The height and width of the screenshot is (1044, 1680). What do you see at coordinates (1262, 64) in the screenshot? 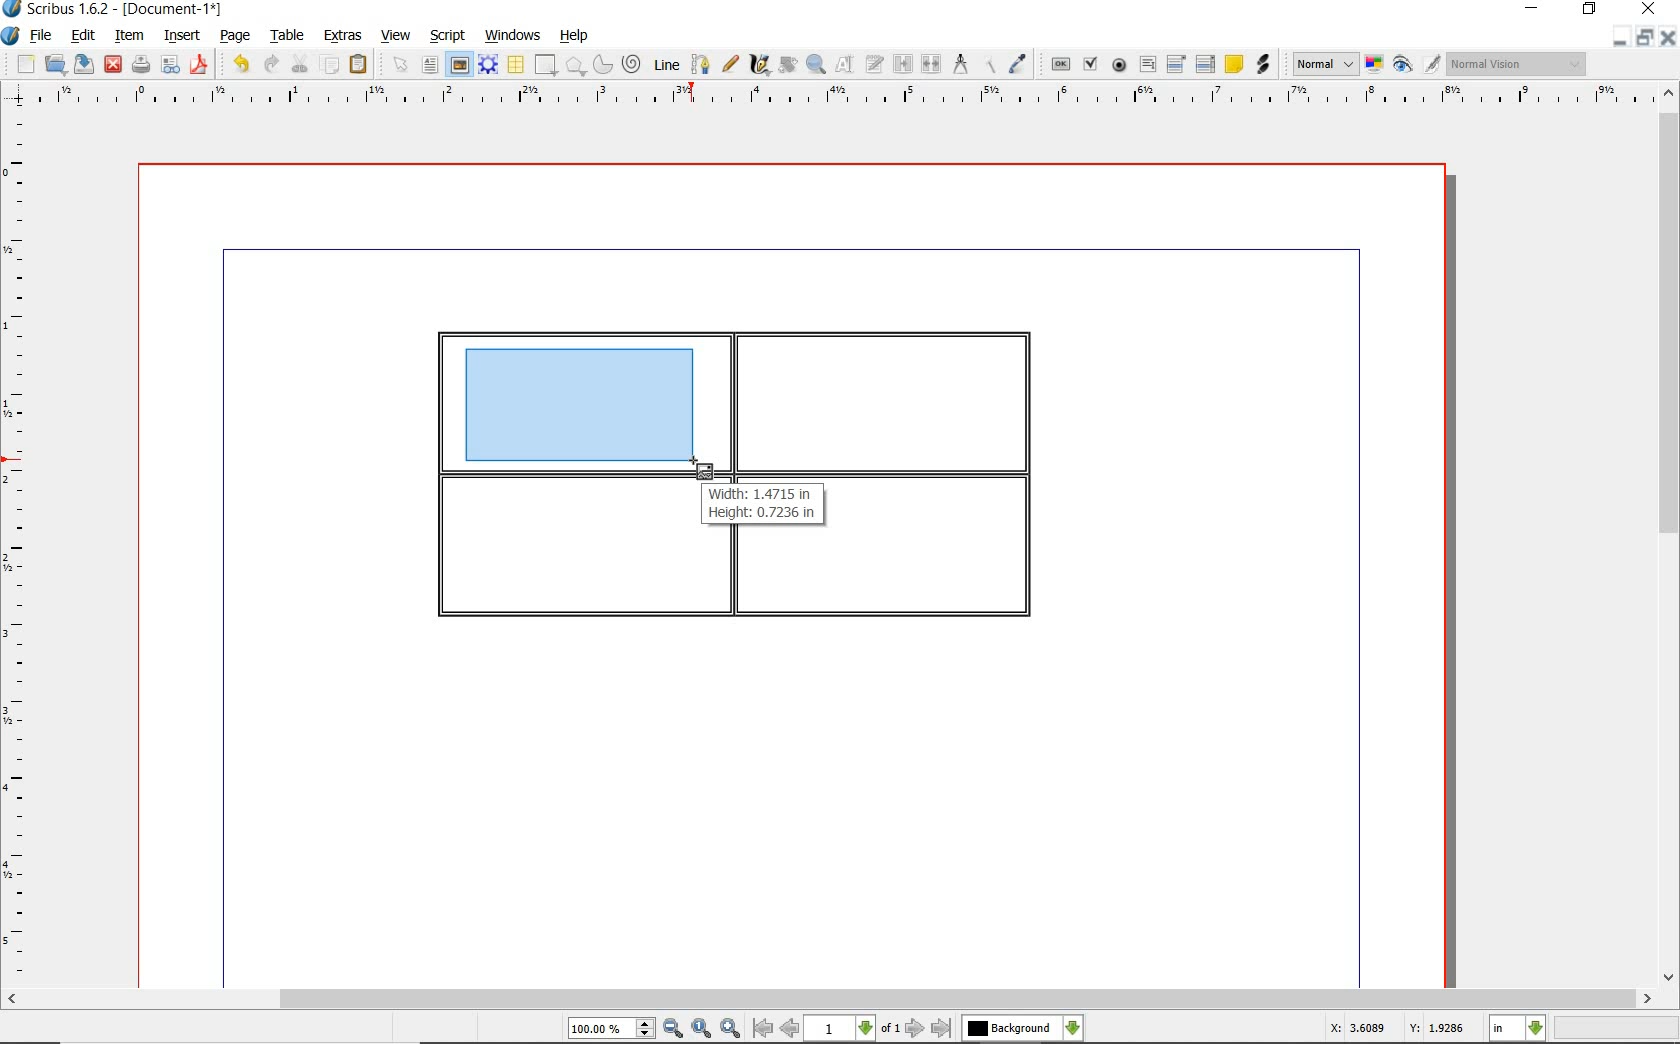
I see `link annotation` at bounding box center [1262, 64].